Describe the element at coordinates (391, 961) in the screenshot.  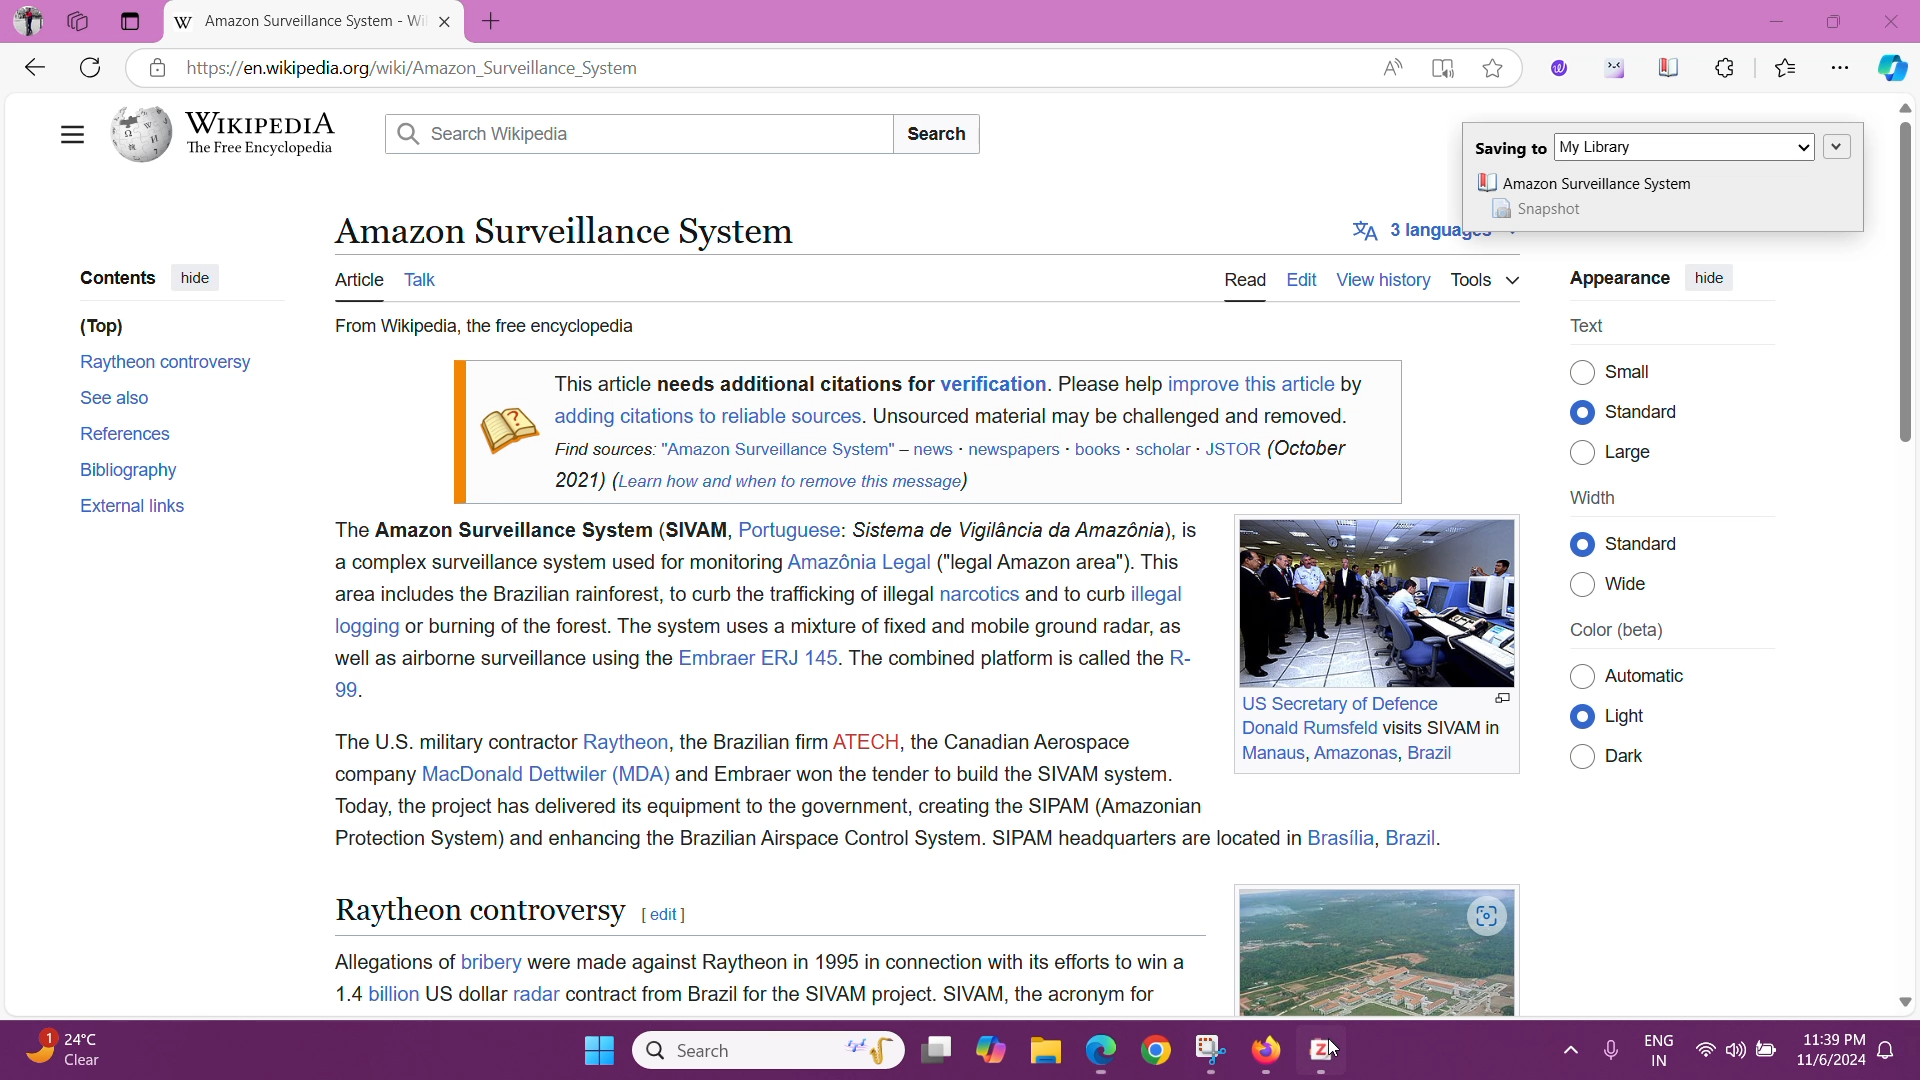
I see `Allegations of` at that location.